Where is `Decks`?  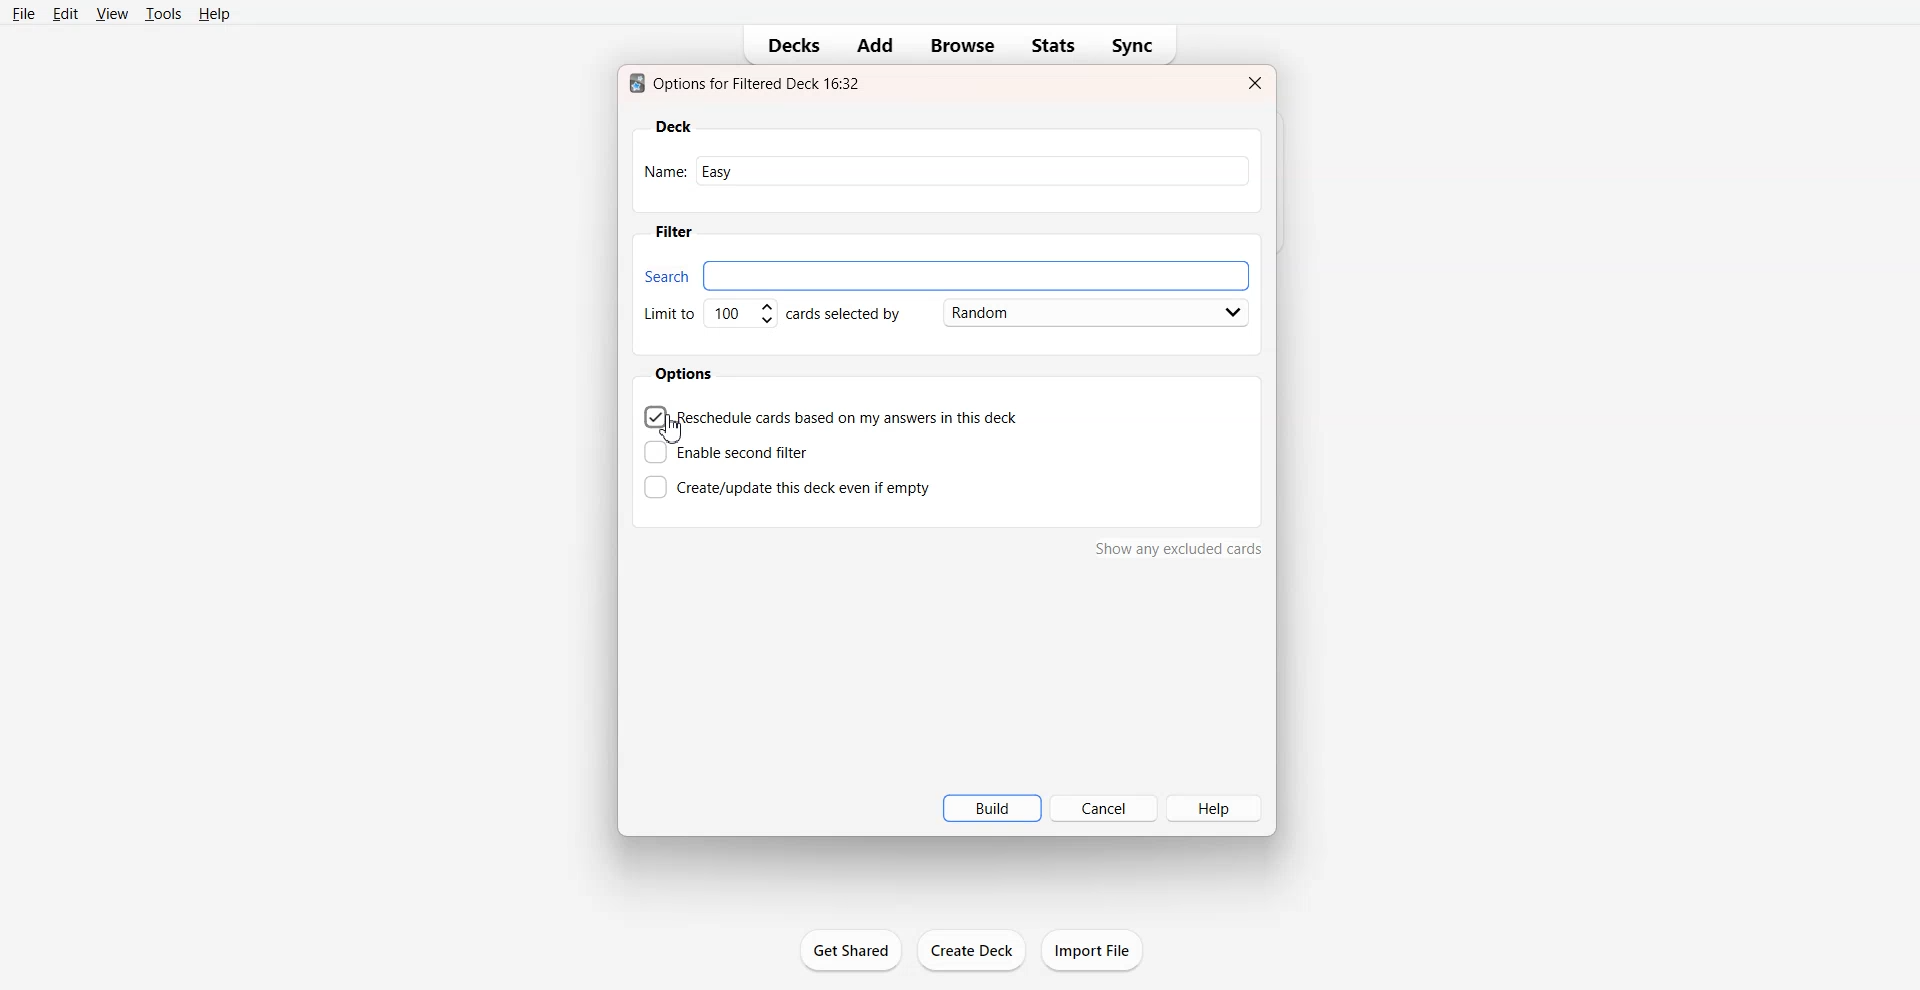
Decks is located at coordinates (787, 46).